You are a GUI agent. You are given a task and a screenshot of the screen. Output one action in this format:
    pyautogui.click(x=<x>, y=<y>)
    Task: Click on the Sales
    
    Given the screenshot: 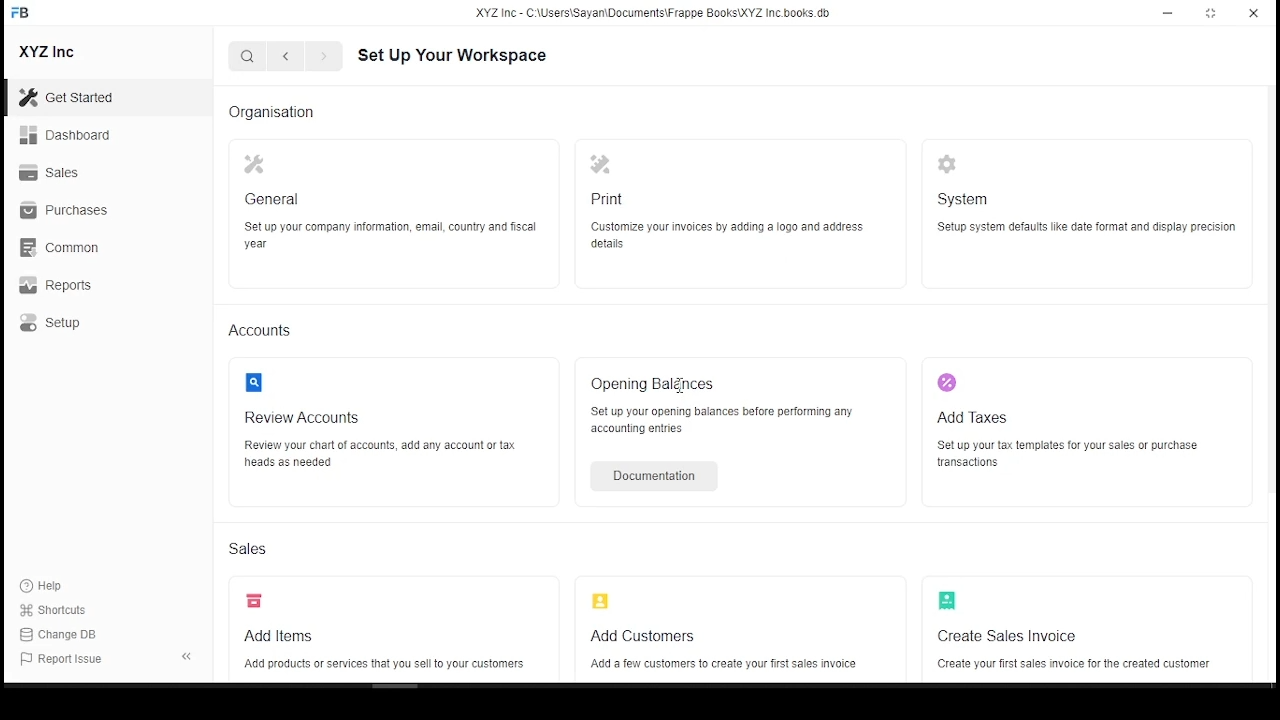 What is the action you would take?
    pyautogui.click(x=52, y=171)
    